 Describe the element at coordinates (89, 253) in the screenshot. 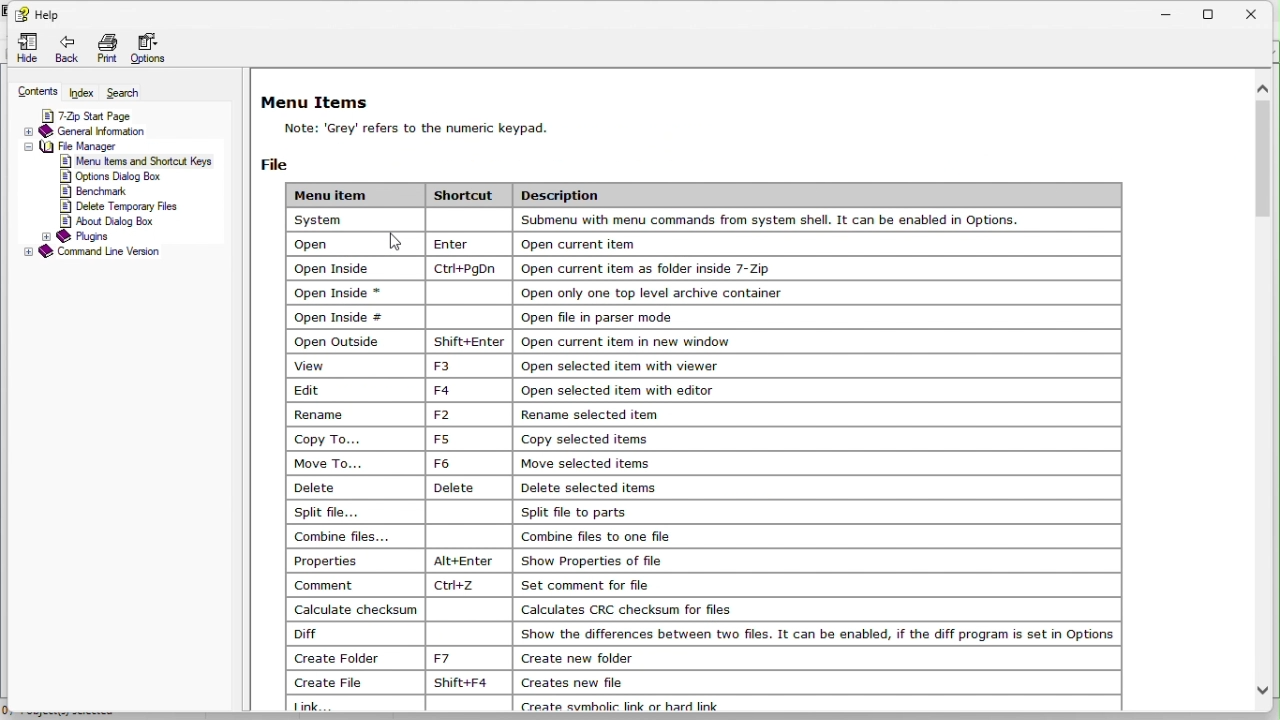

I see `Command line version` at that location.